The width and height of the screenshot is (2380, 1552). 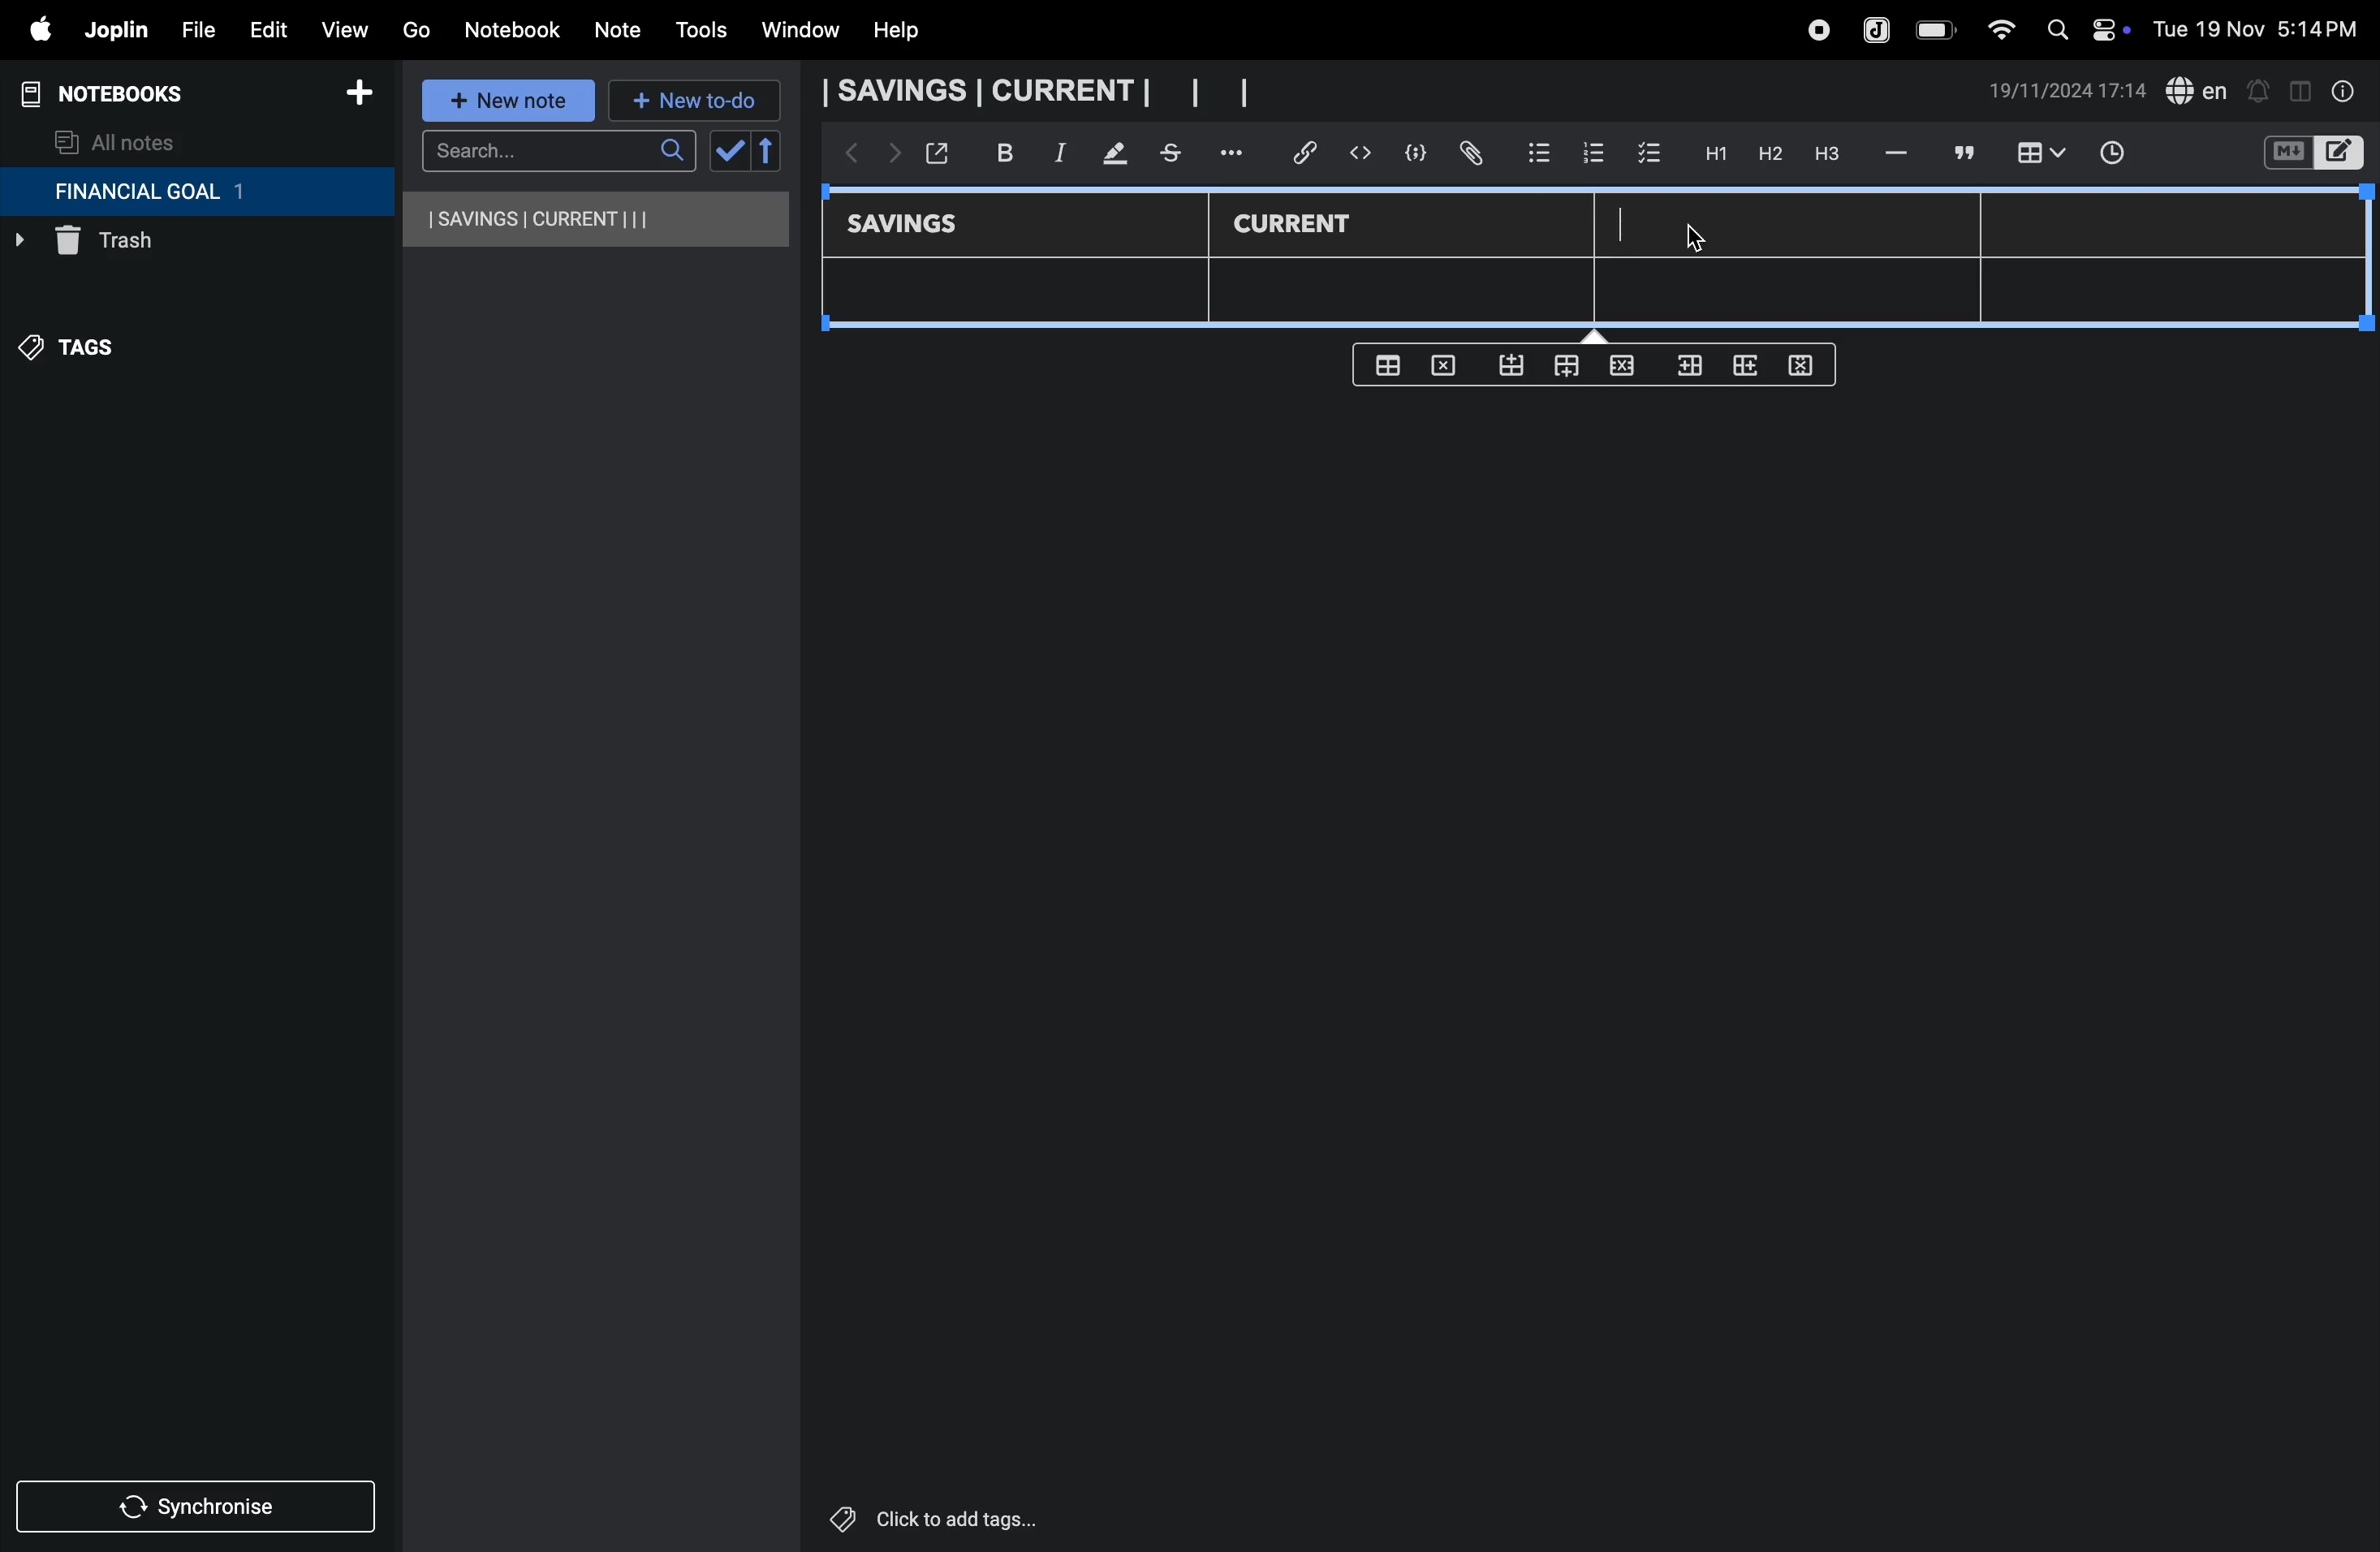 What do you see at coordinates (1362, 153) in the screenshot?
I see `insert code` at bounding box center [1362, 153].